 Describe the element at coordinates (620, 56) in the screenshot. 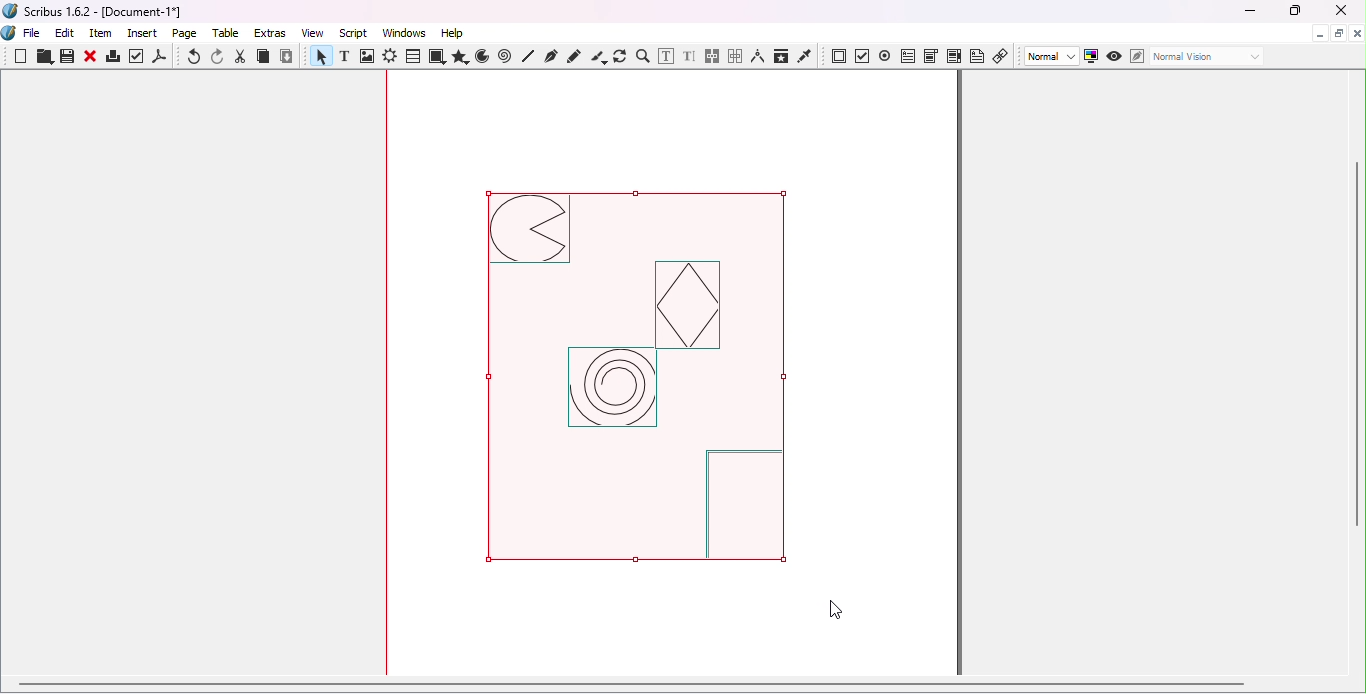

I see `Rotate item` at that location.